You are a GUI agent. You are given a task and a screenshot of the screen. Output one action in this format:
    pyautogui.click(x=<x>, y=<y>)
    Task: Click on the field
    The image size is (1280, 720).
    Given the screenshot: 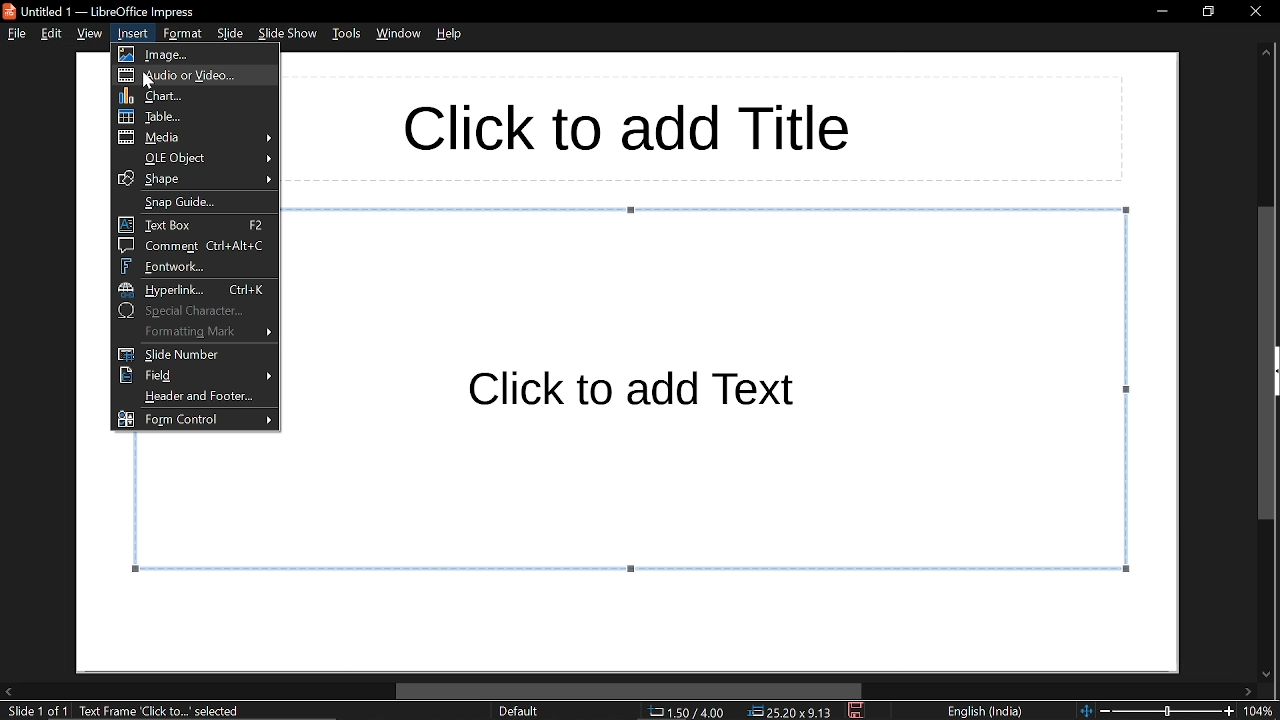 What is the action you would take?
    pyautogui.click(x=194, y=374)
    